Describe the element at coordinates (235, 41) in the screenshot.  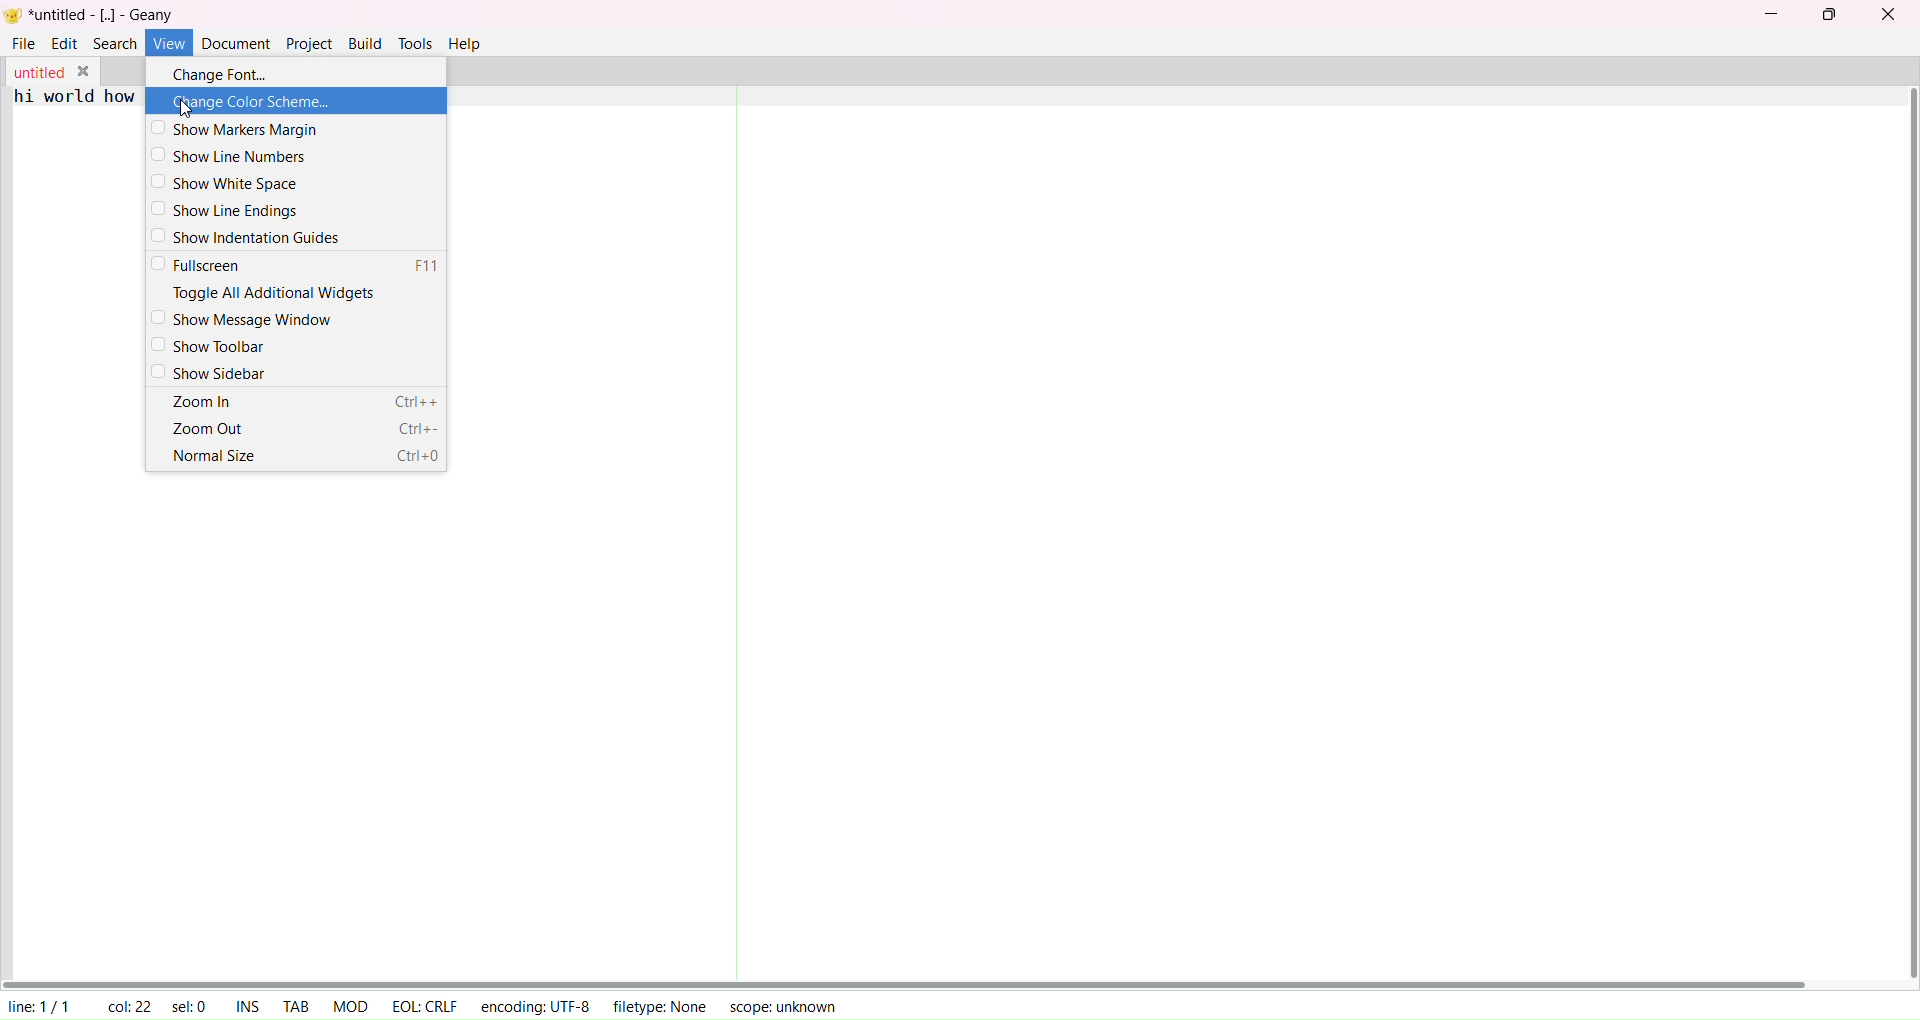
I see `document` at that location.